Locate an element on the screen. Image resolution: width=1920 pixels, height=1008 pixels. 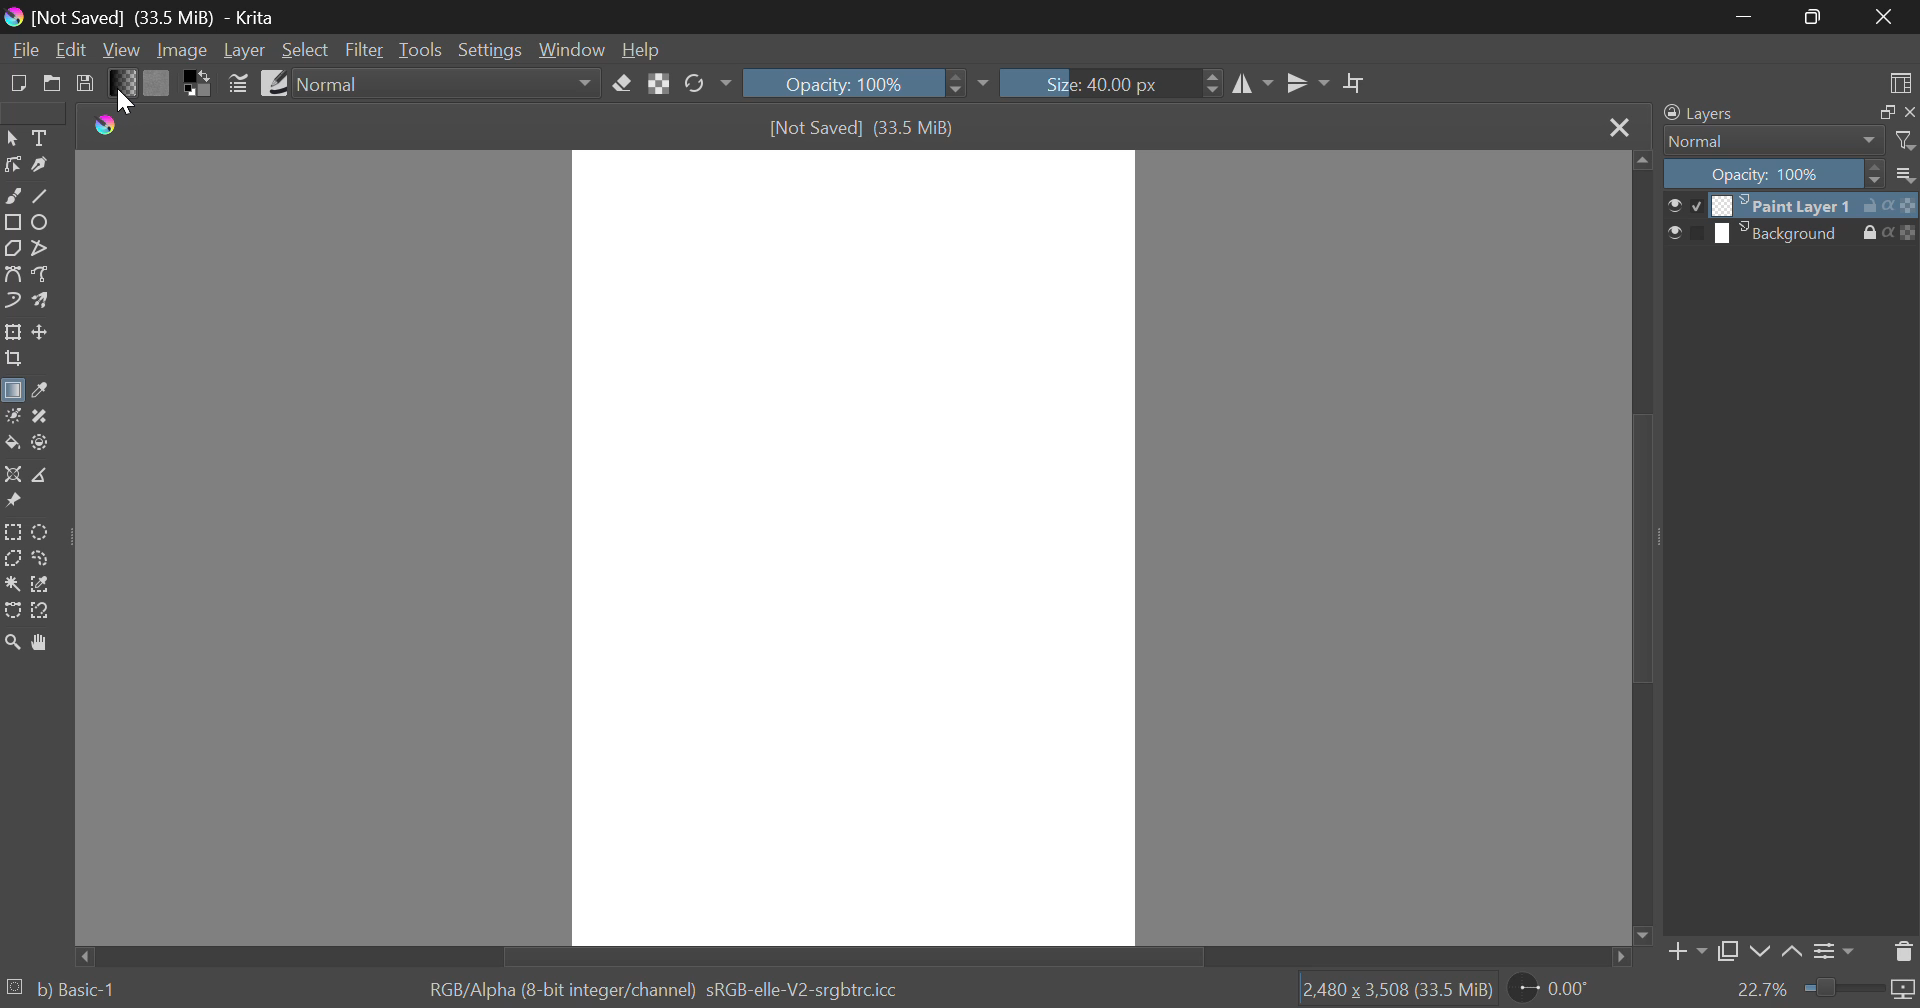
Copy Layer is located at coordinates (1728, 955).